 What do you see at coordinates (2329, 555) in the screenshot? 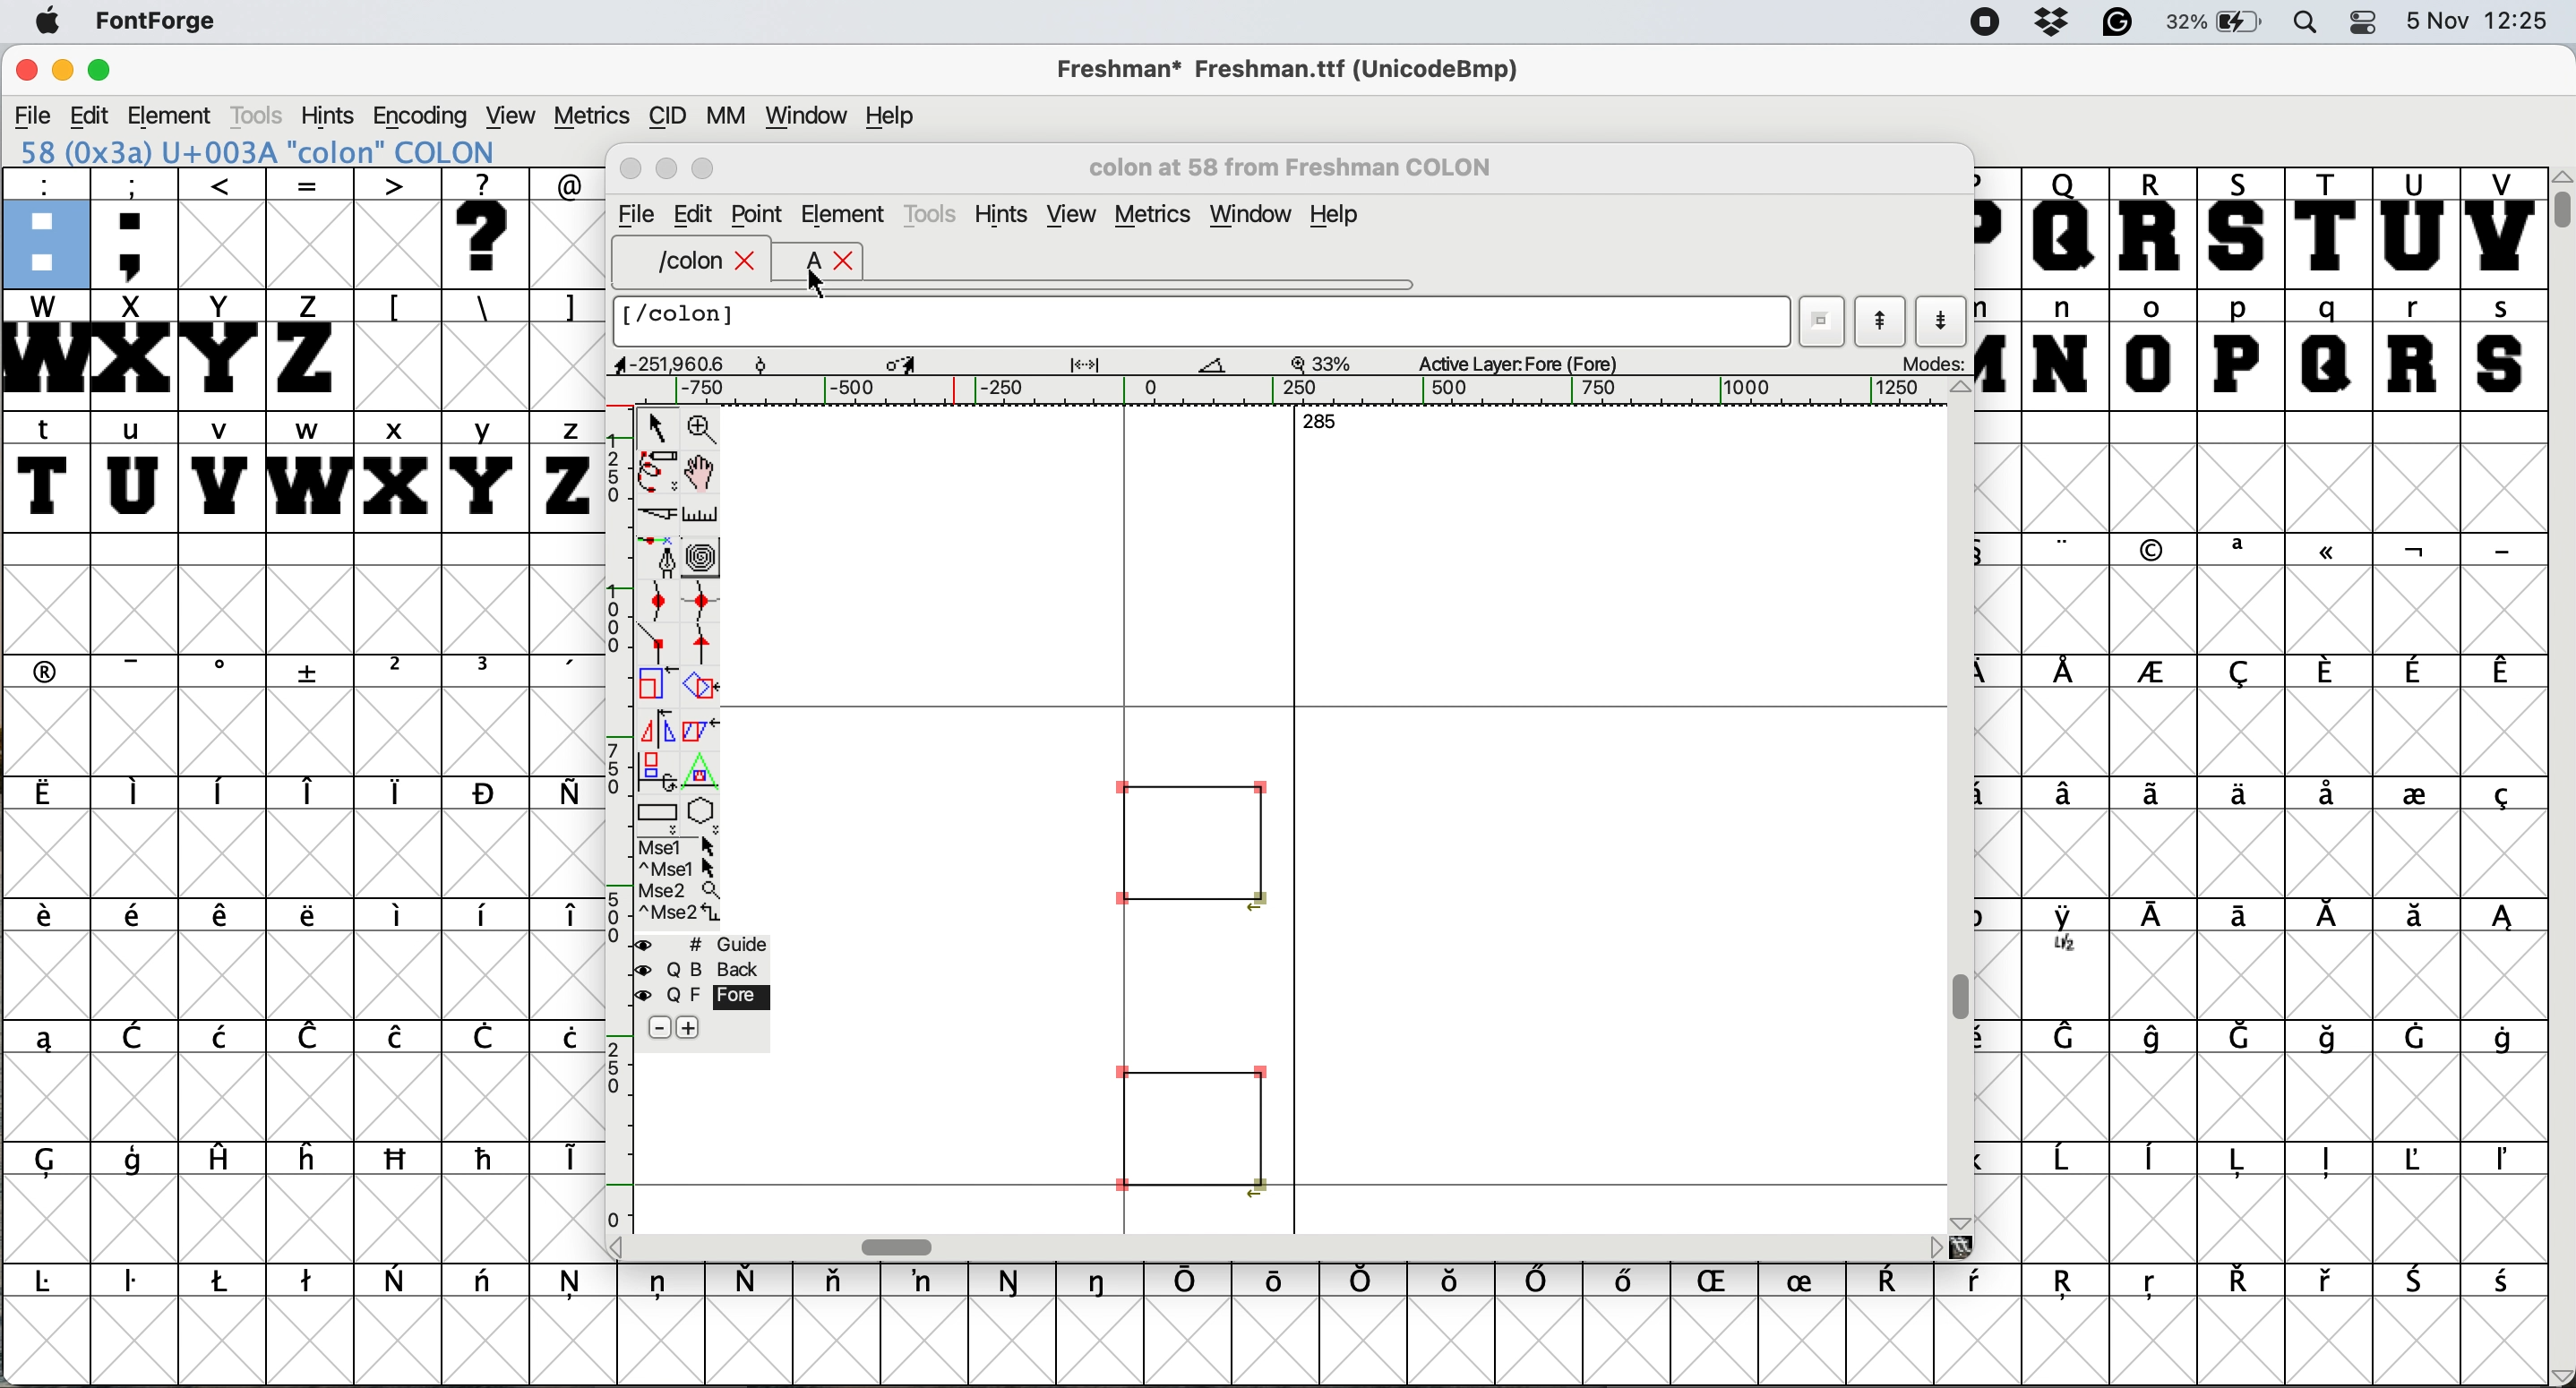
I see `symbol` at bounding box center [2329, 555].